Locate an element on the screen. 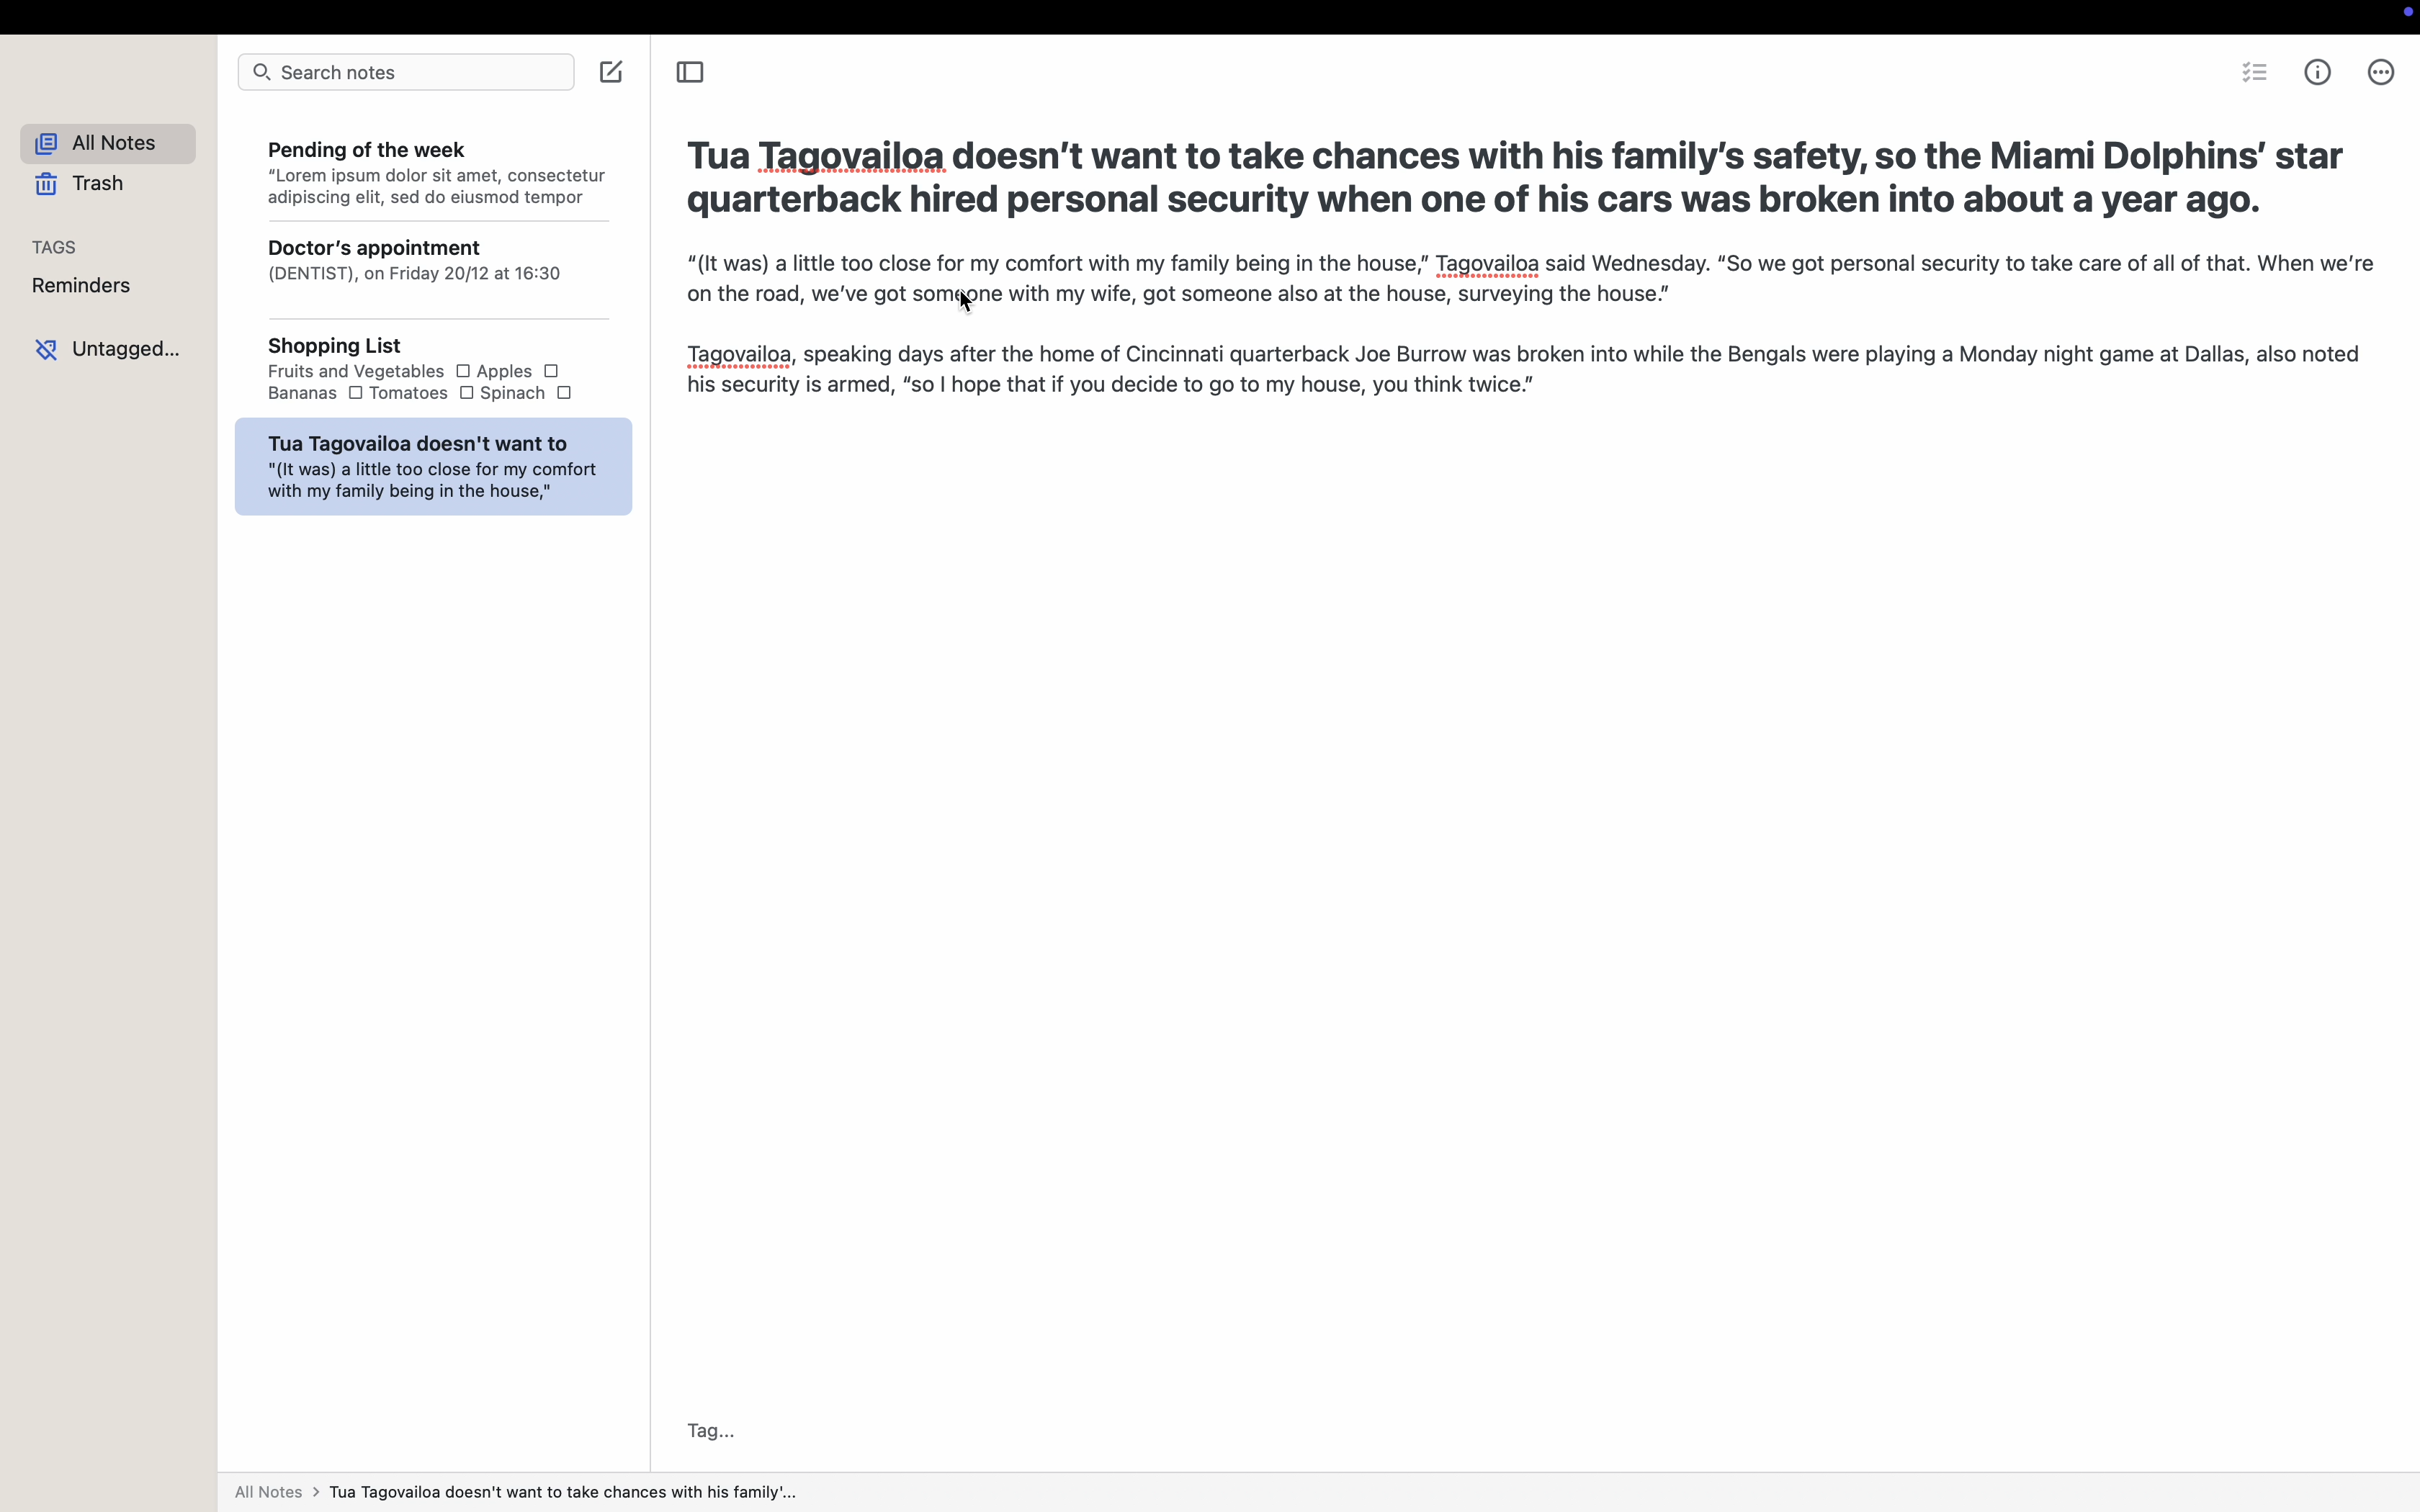  metrics is located at coordinates (2320, 71).